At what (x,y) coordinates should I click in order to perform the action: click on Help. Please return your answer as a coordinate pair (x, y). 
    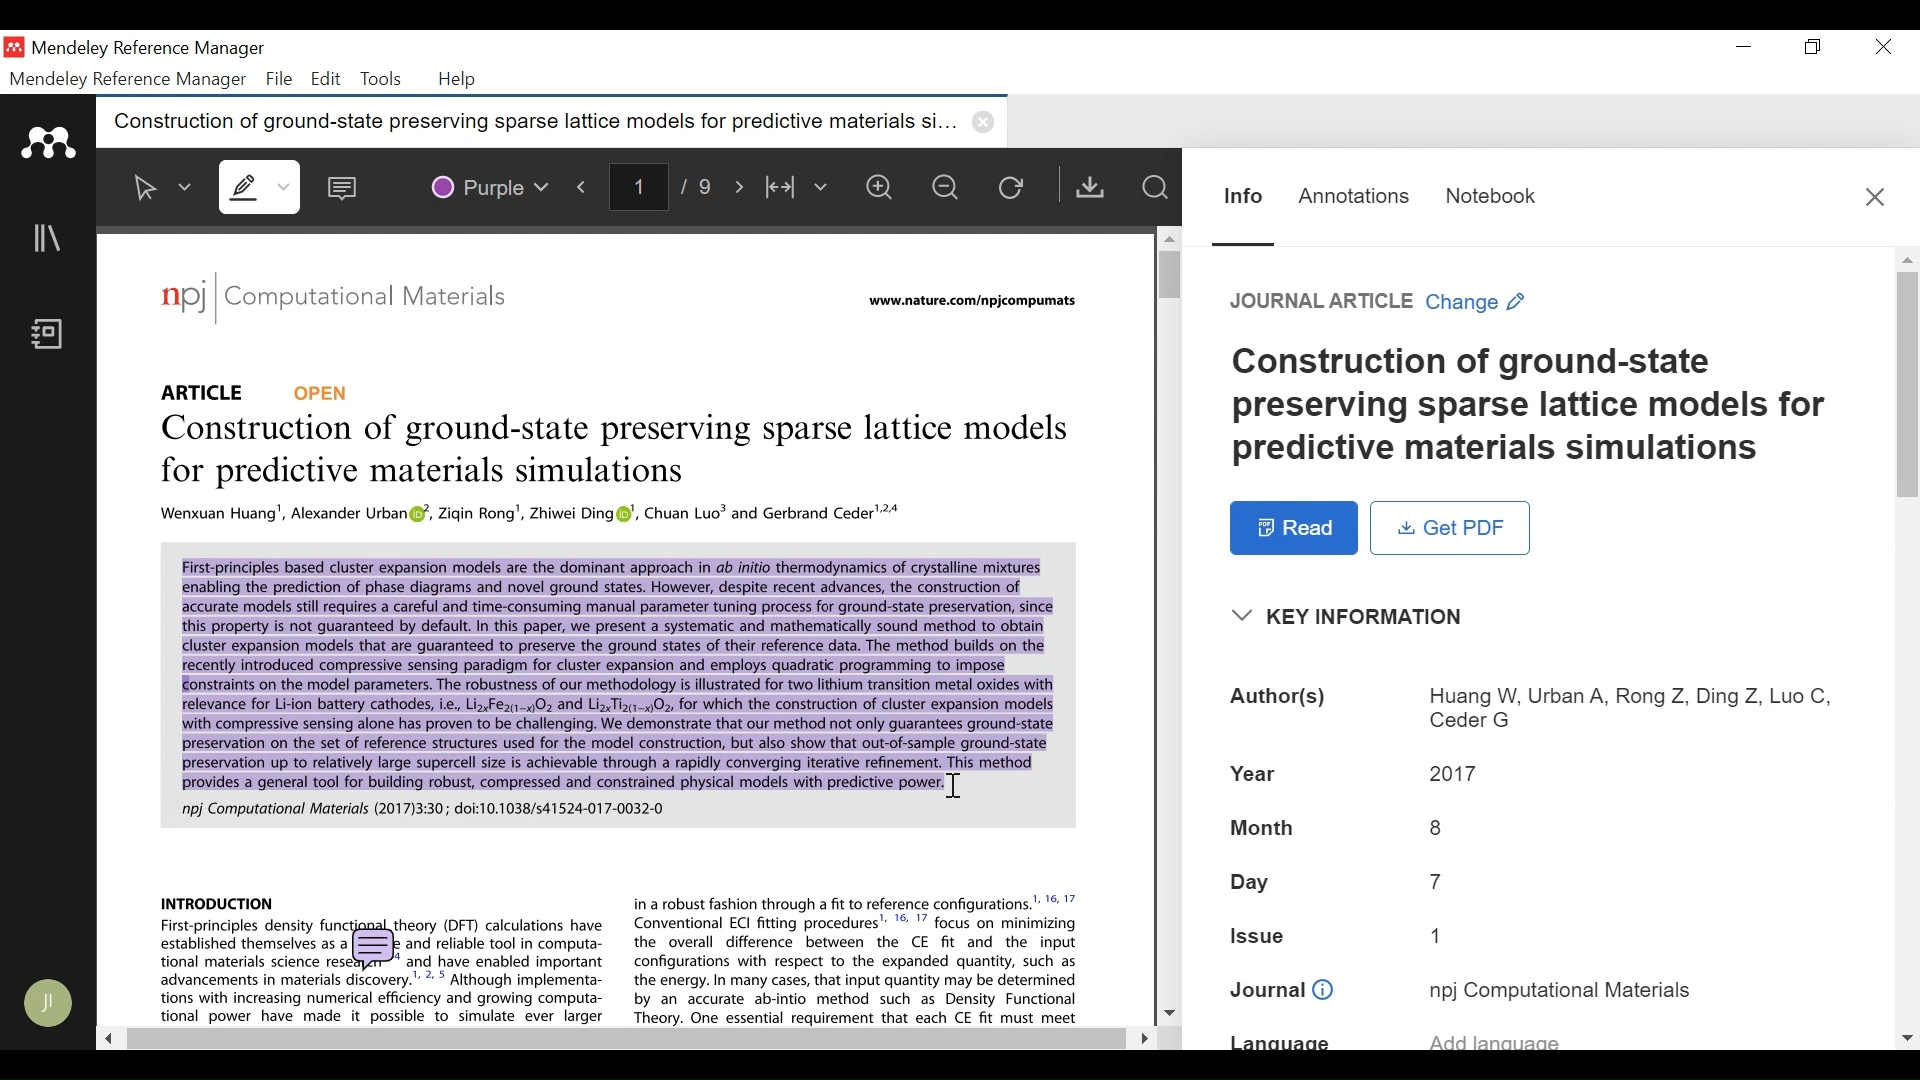
    Looking at the image, I should click on (459, 80).